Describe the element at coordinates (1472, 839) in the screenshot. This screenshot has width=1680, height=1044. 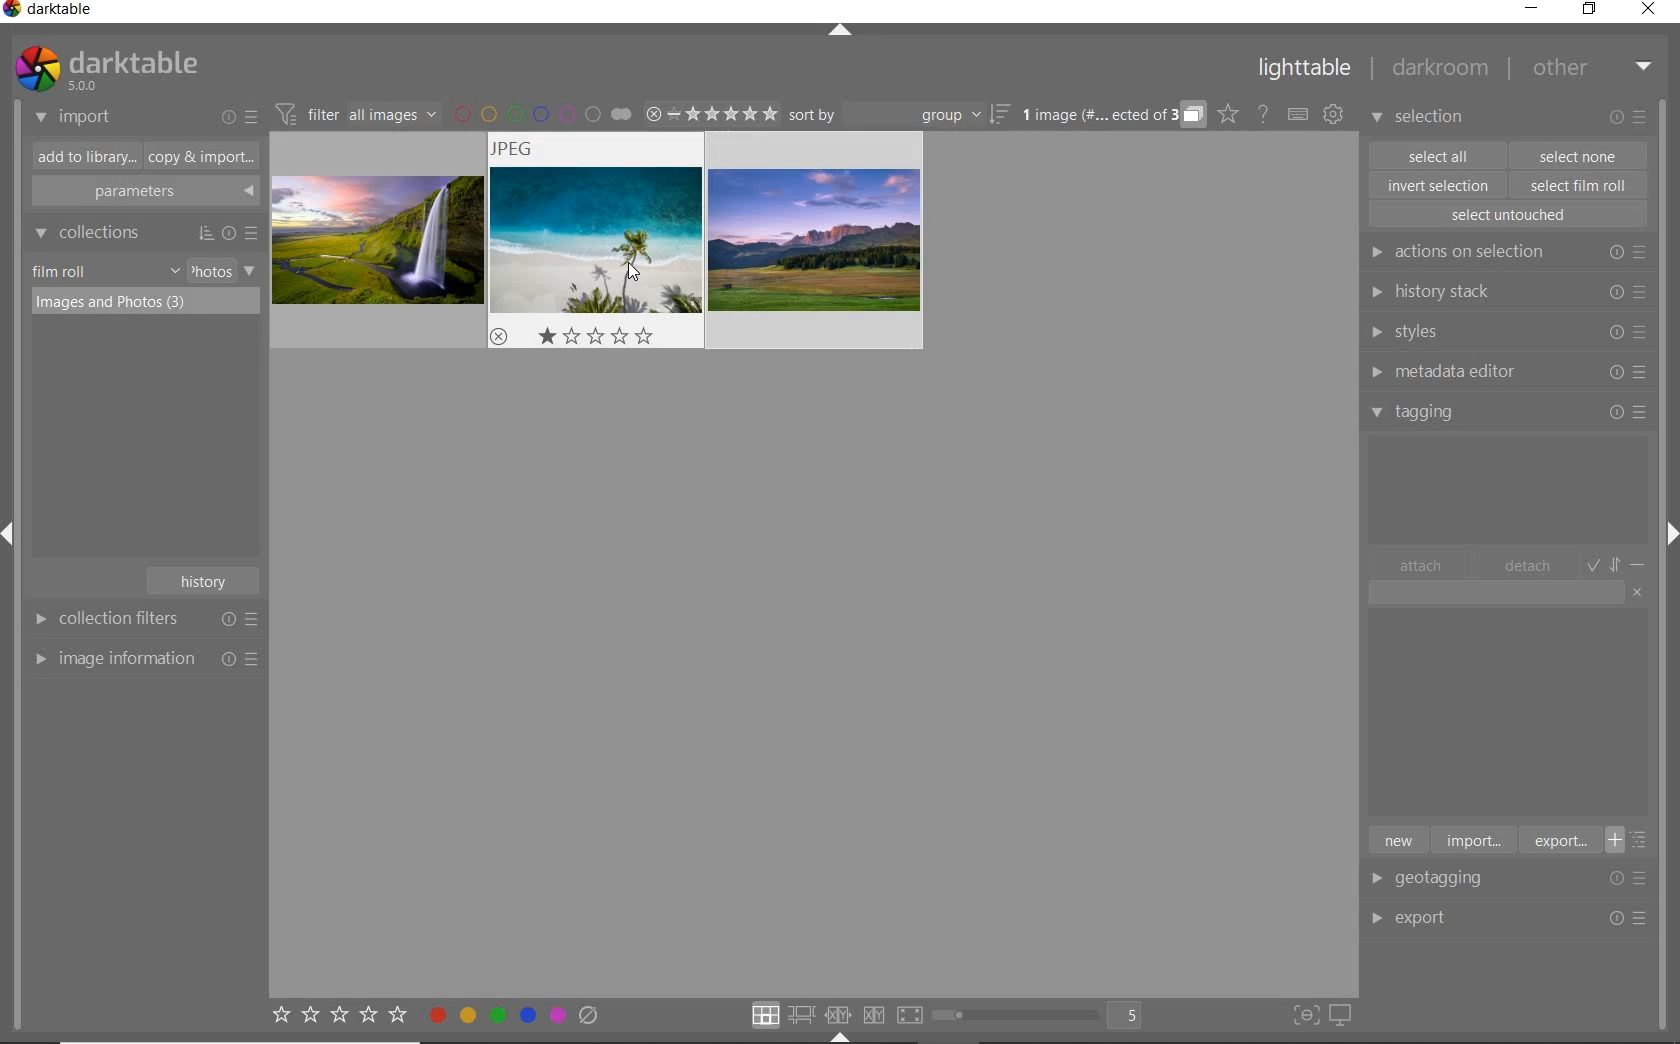
I see `import` at that location.